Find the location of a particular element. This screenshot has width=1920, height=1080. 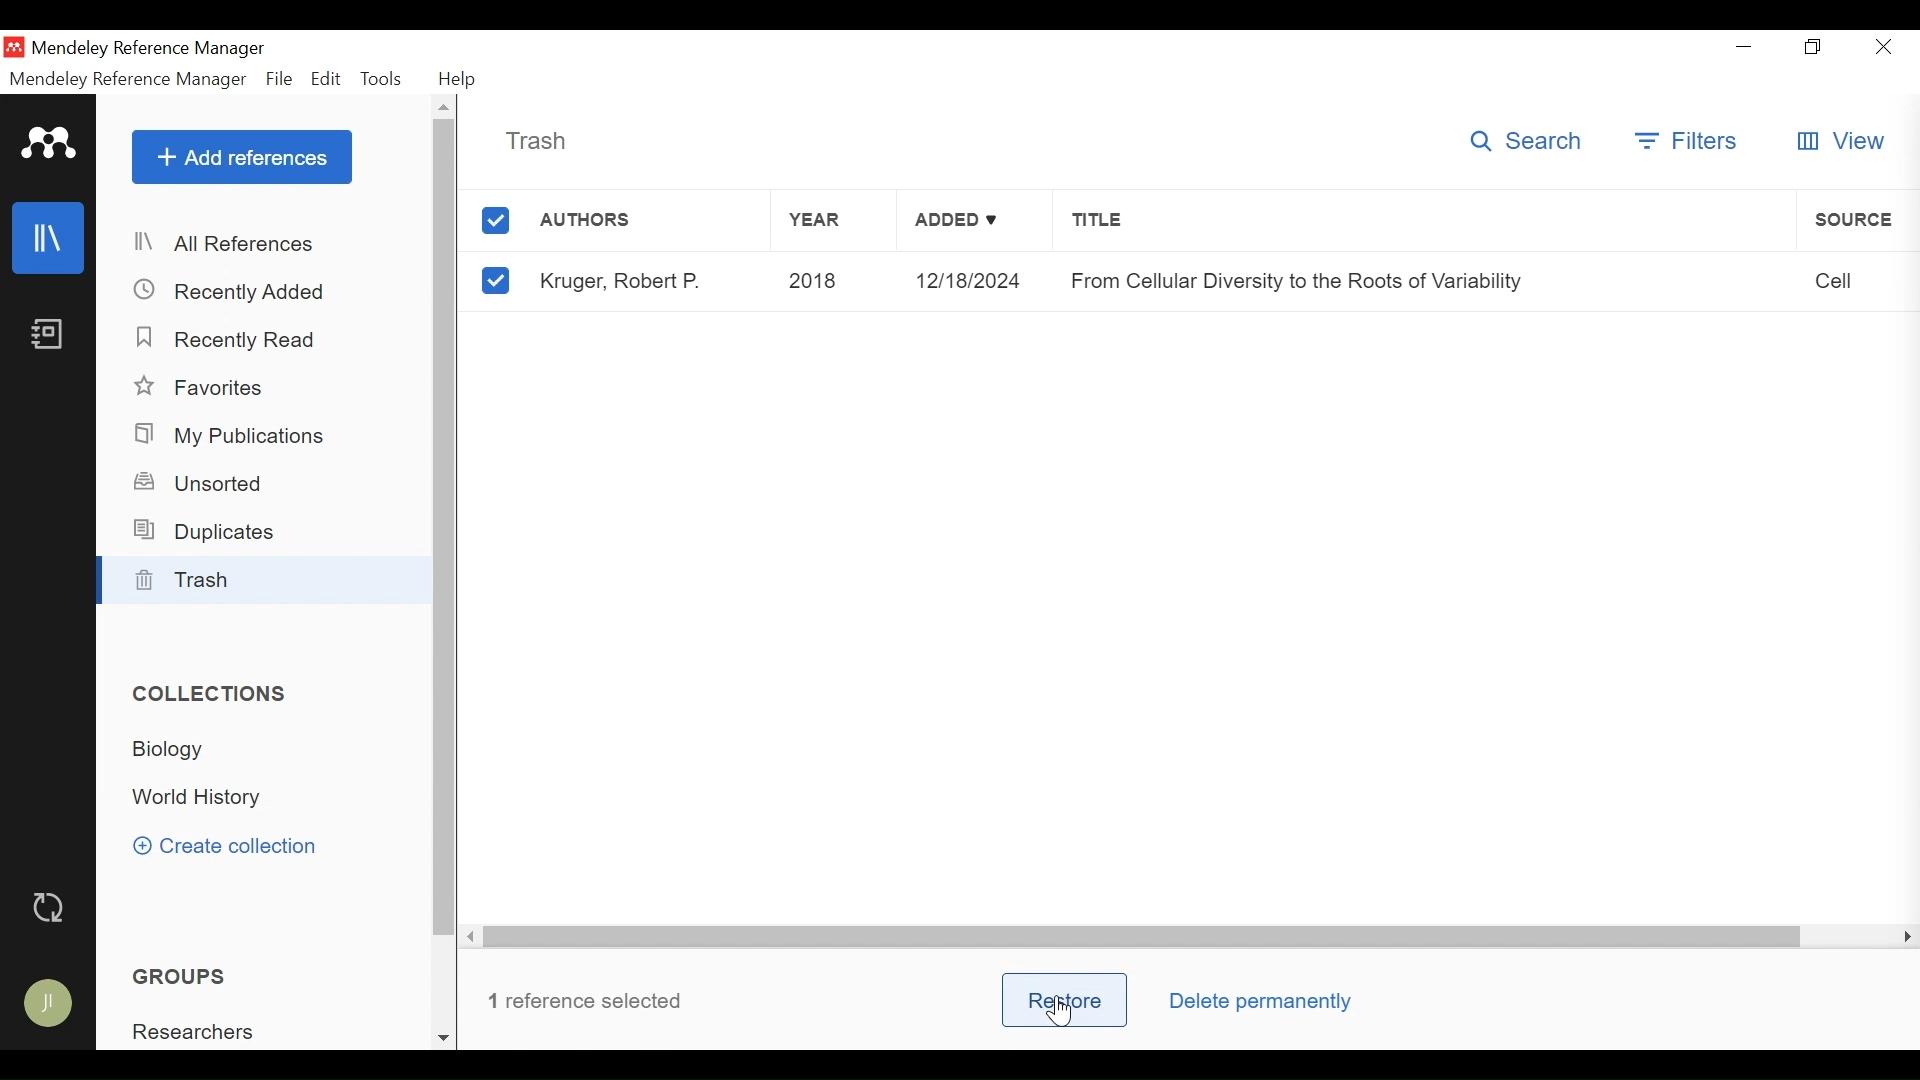

All Reference is located at coordinates (267, 245).